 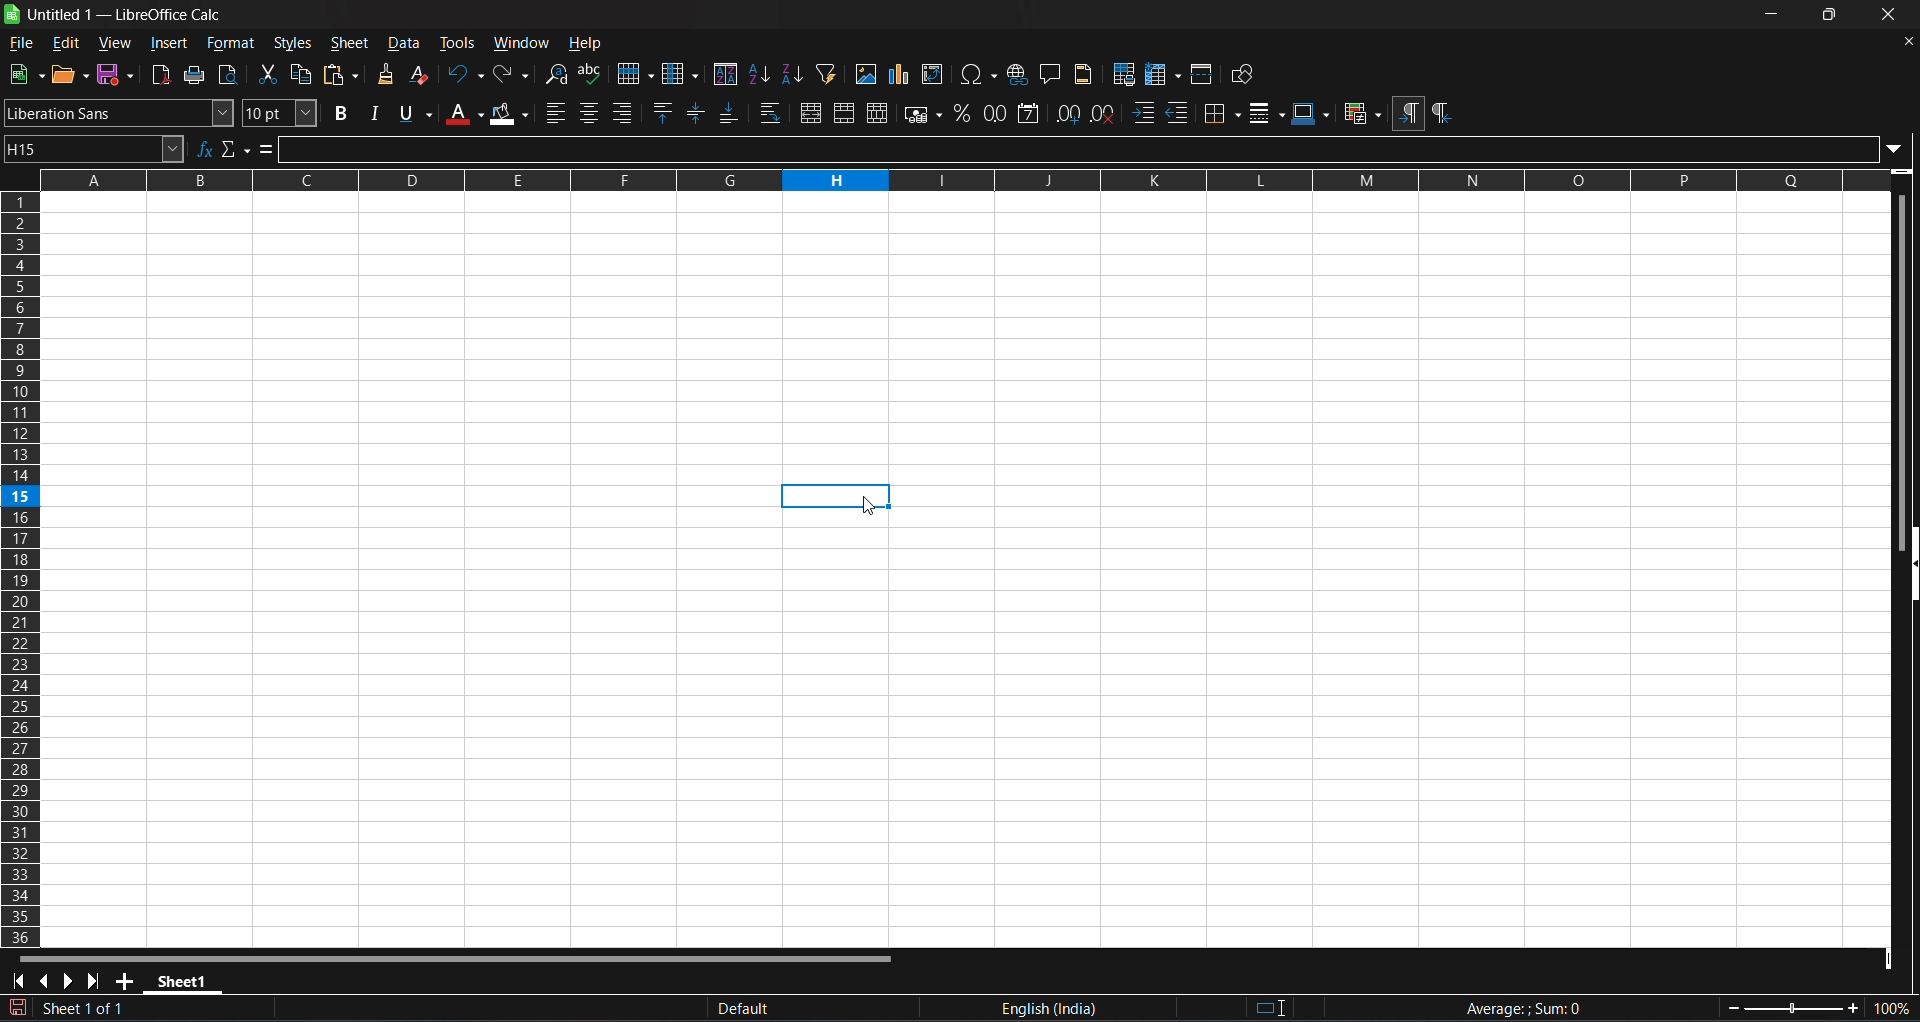 I want to click on auto filter, so click(x=827, y=75).